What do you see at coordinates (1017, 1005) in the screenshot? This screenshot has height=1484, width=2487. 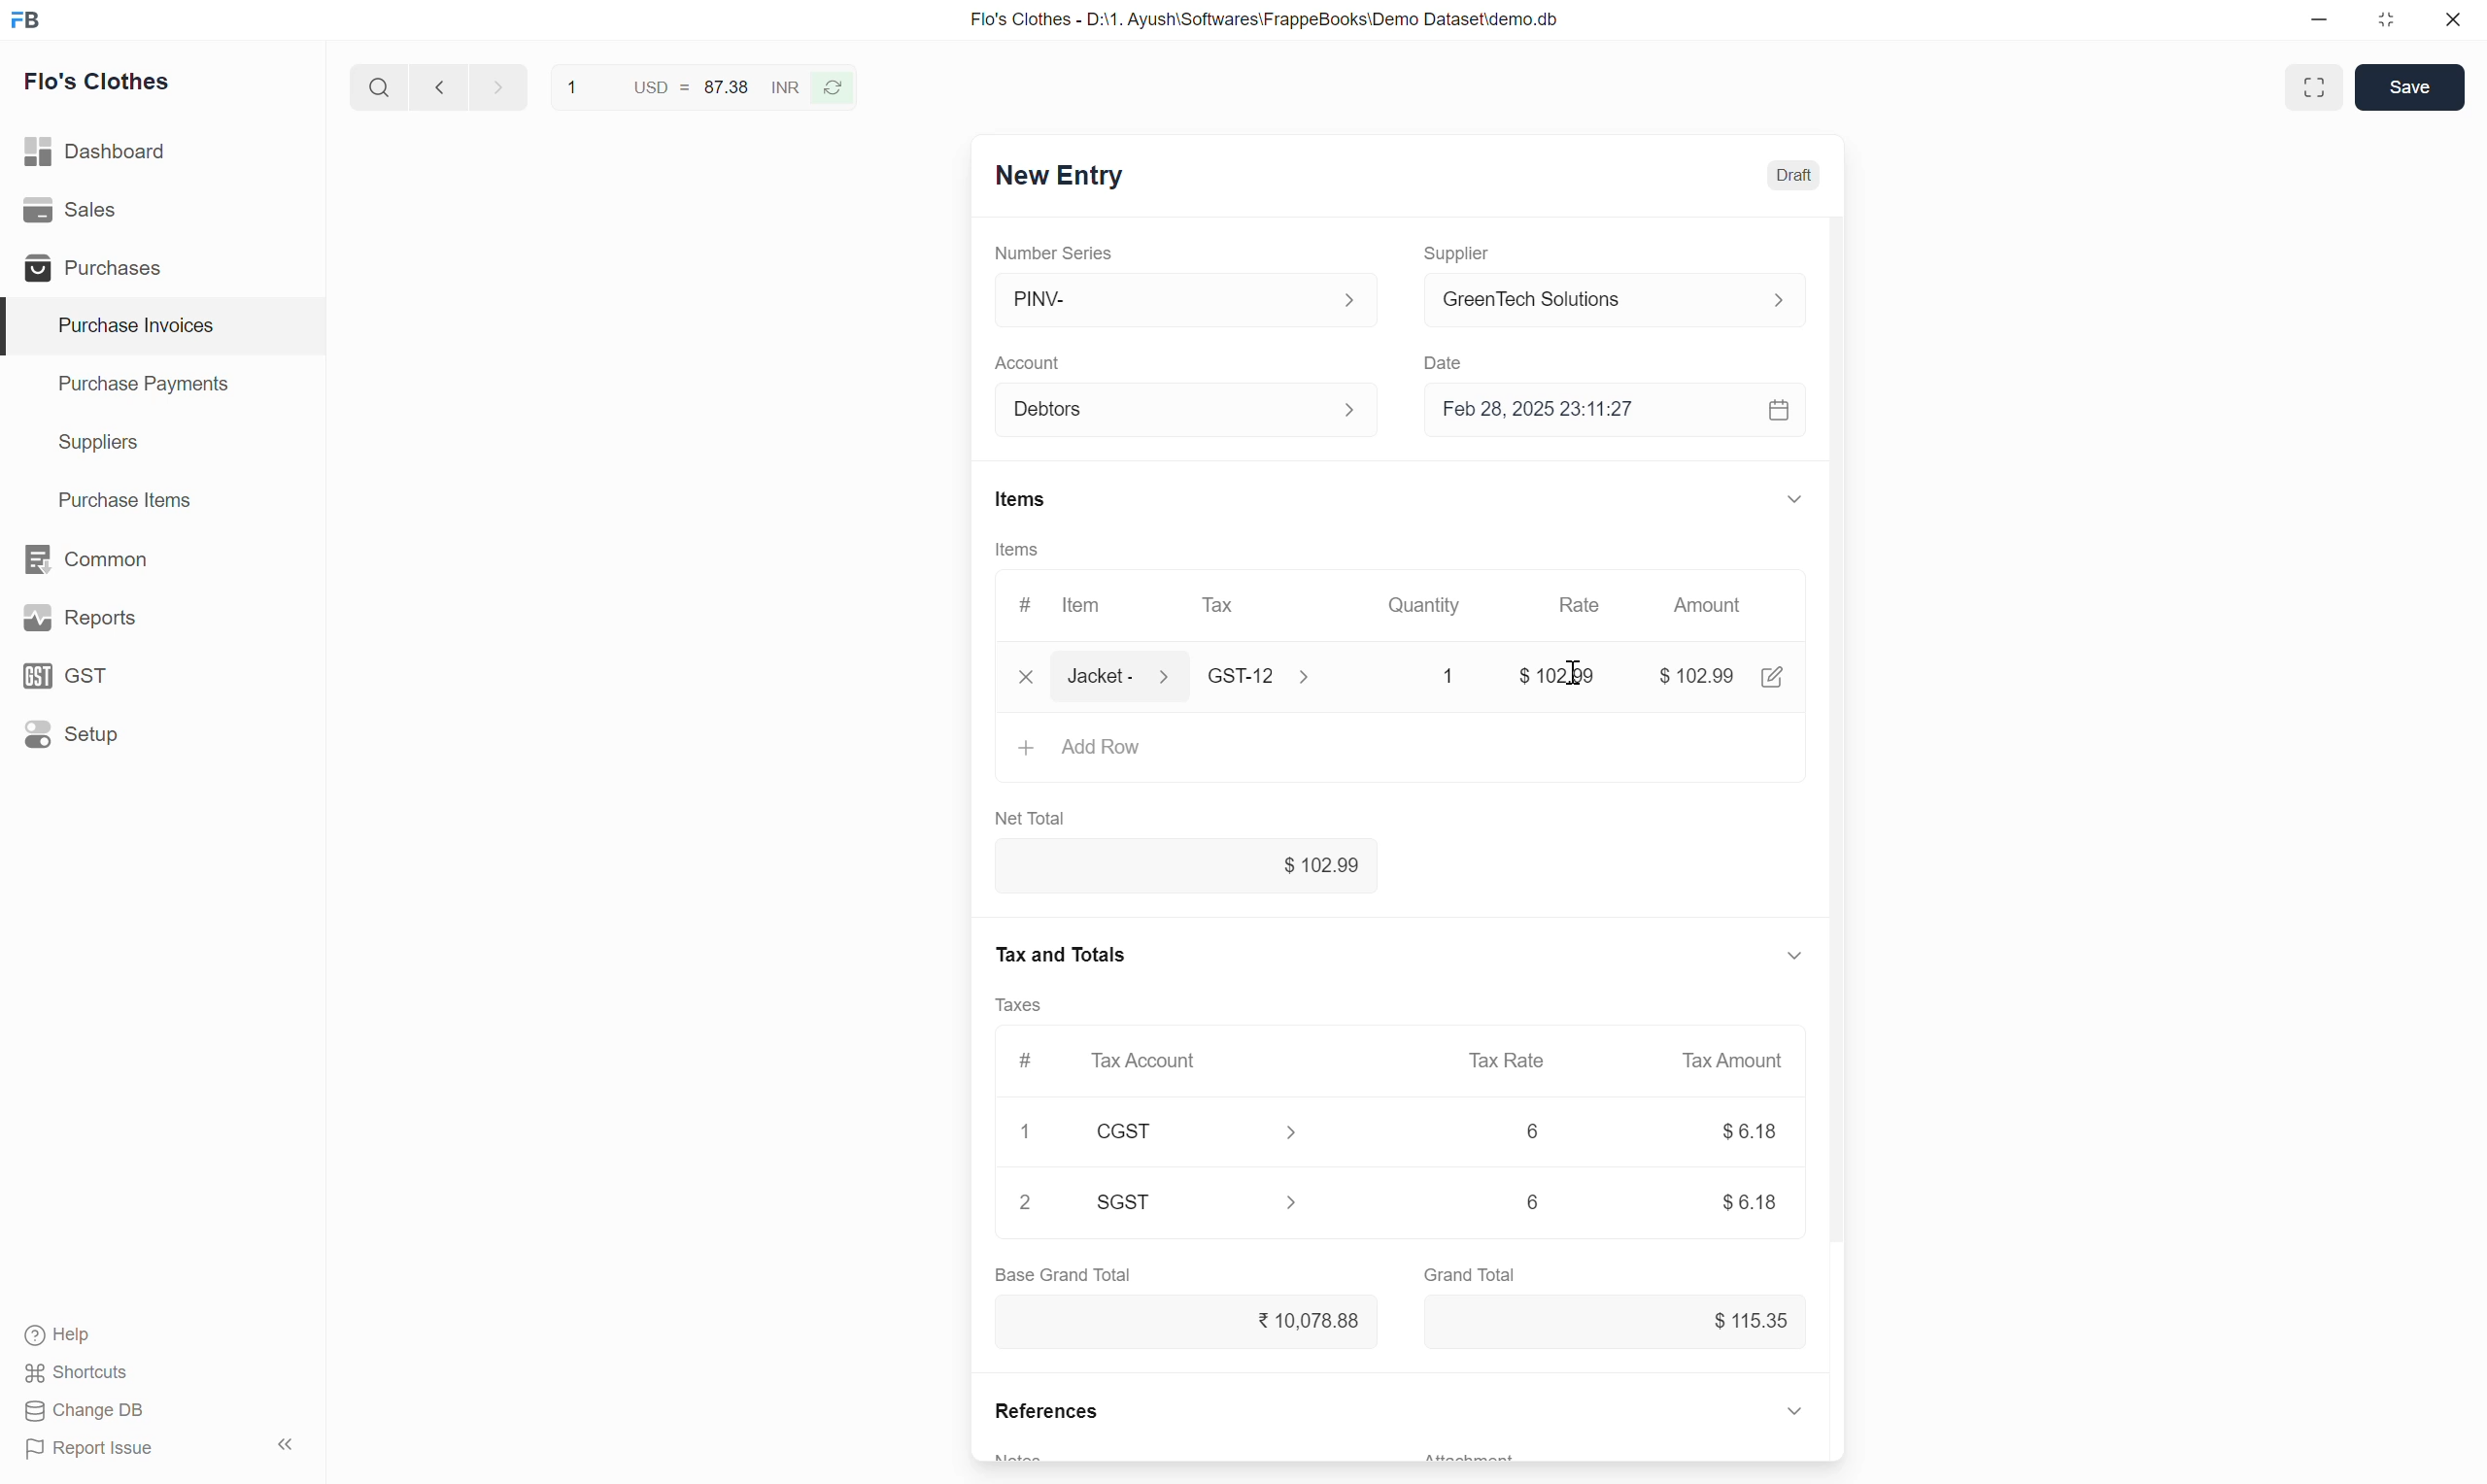 I see `Taxes` at bounding box center [1017, 1005].